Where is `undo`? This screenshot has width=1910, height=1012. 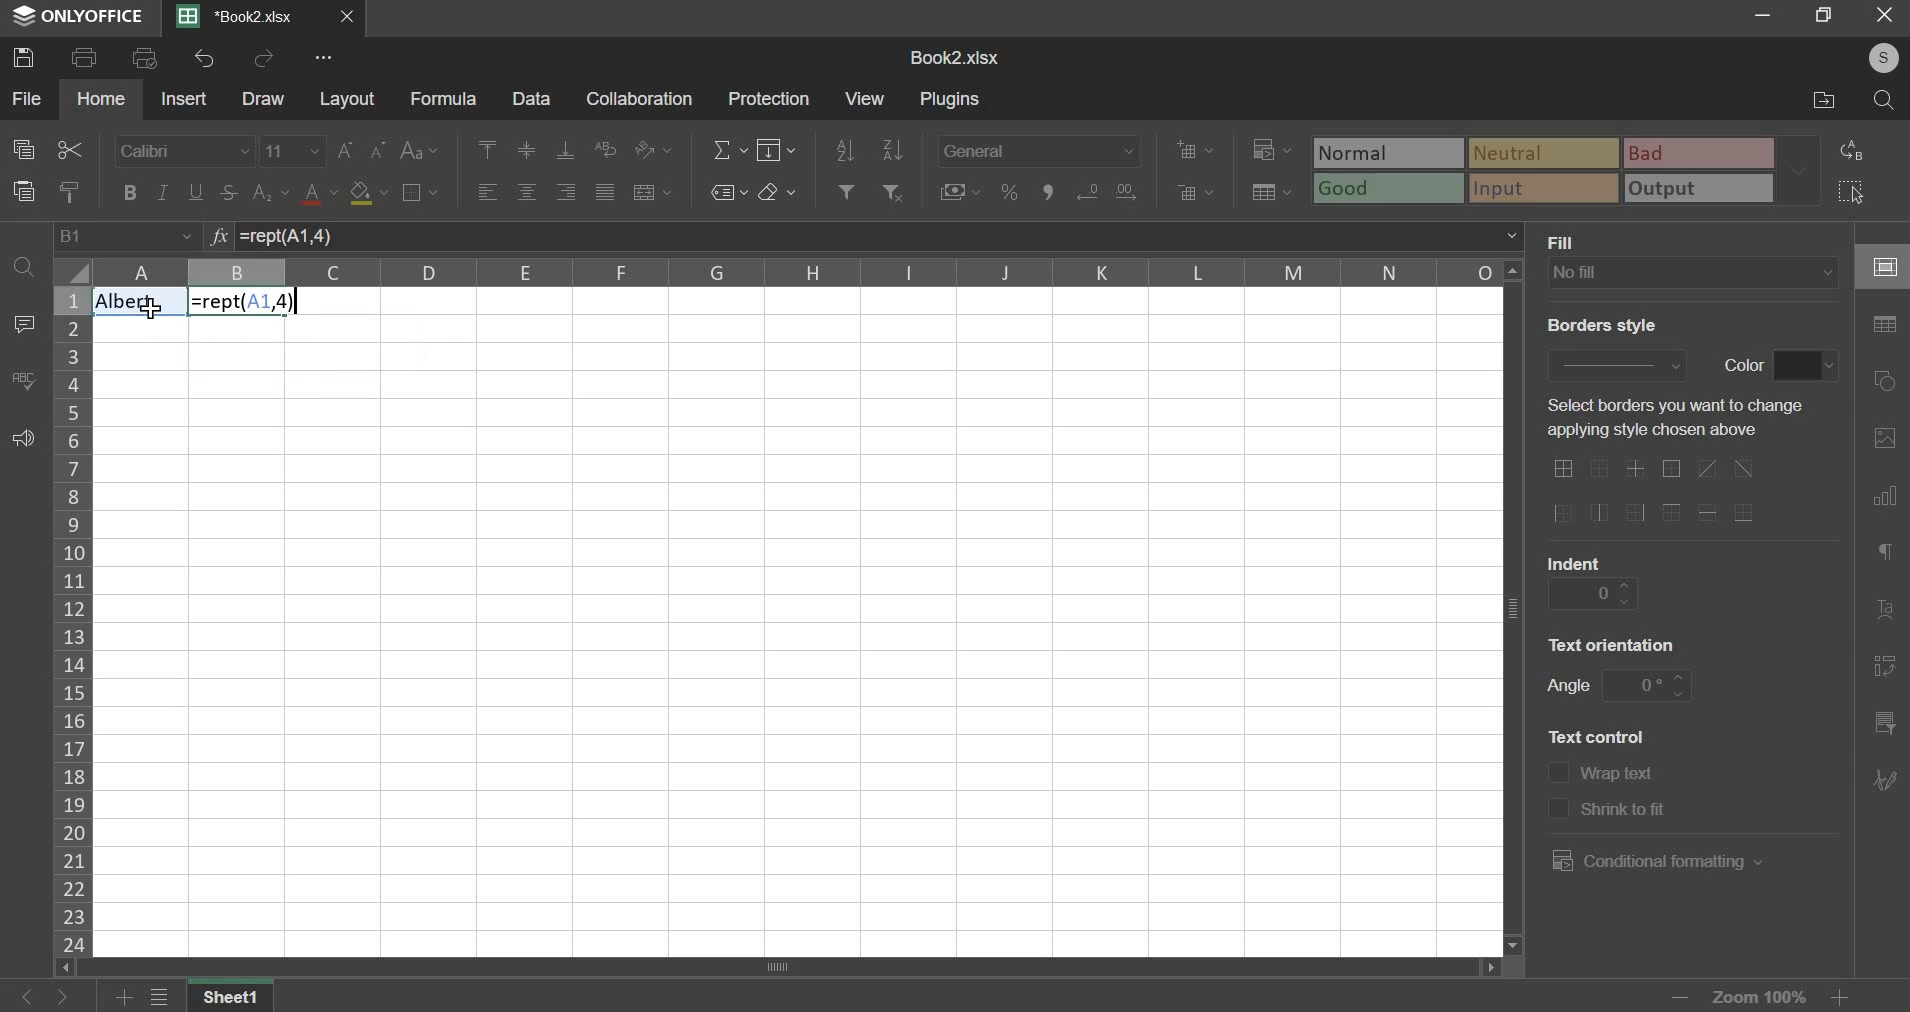 undo is located at coordinates (207, 58).